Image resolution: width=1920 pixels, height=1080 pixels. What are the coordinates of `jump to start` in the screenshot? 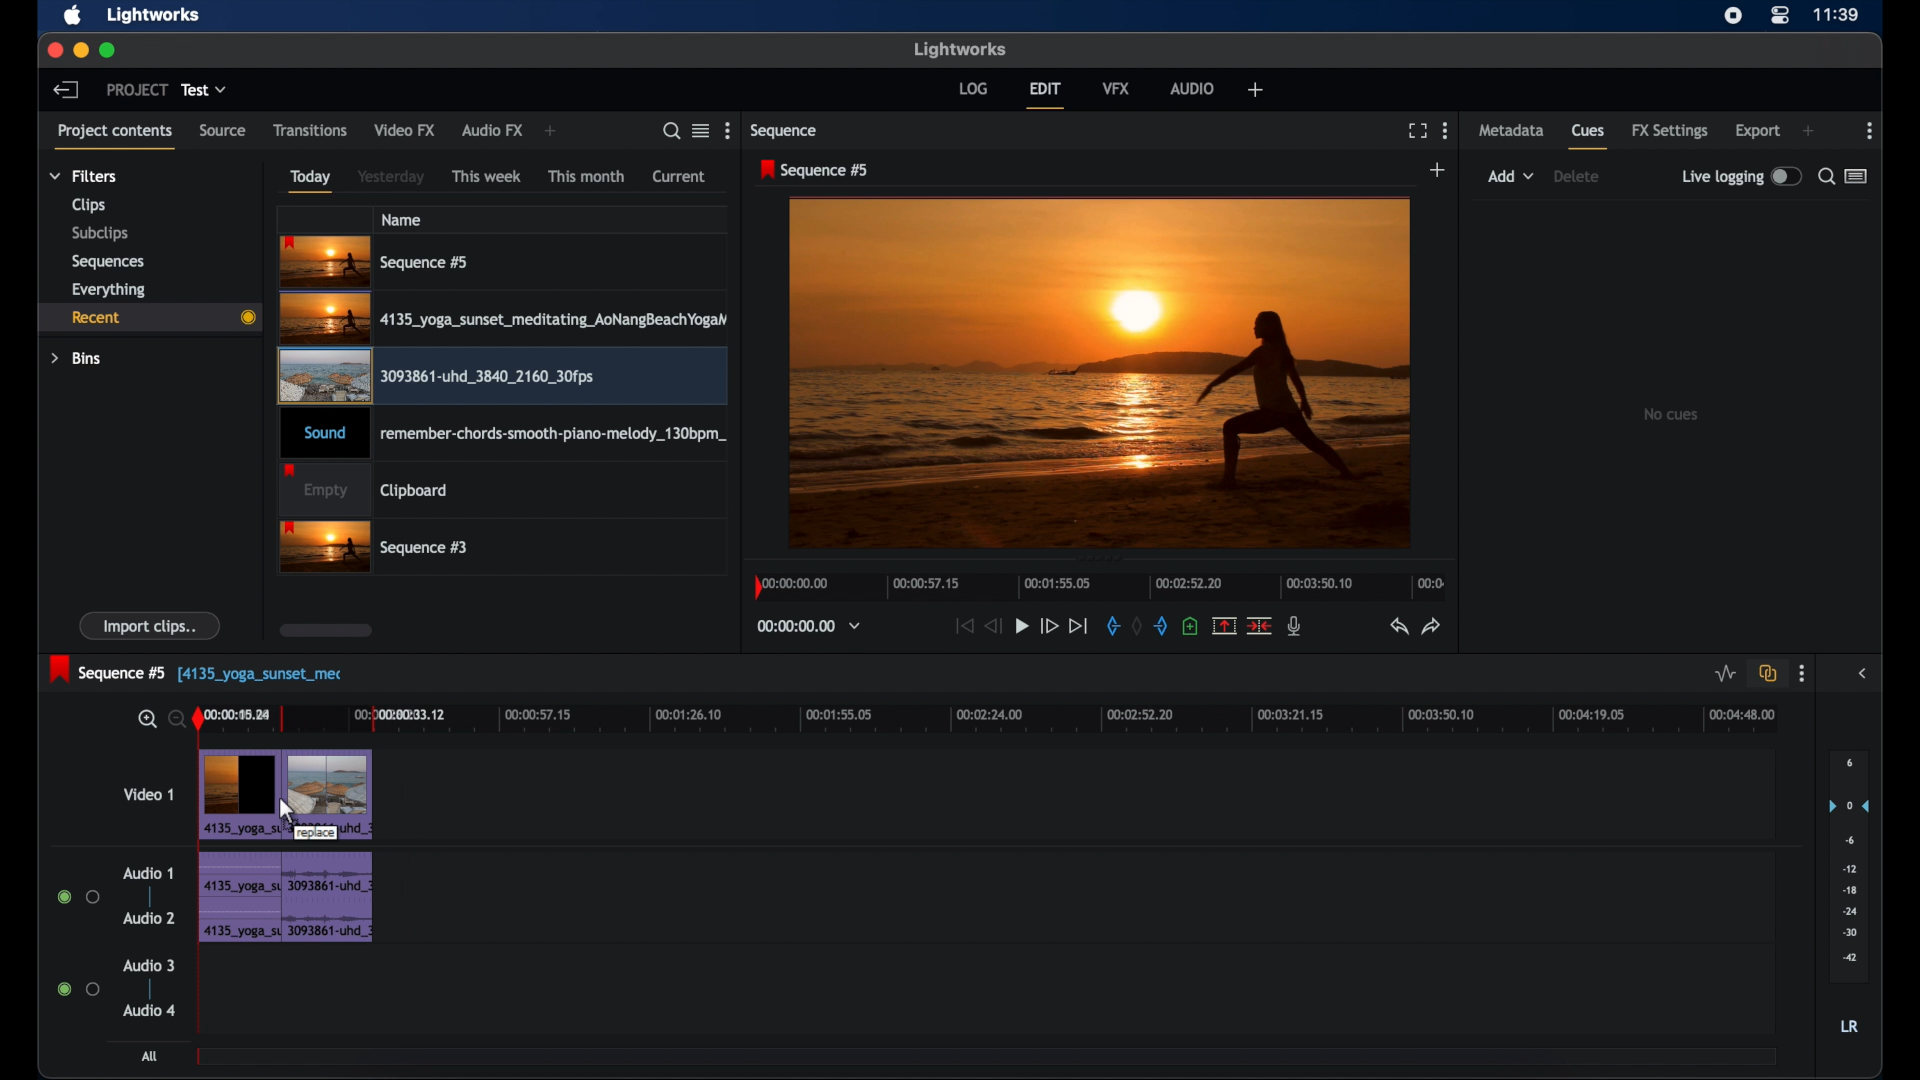 It's located at (961, 625).